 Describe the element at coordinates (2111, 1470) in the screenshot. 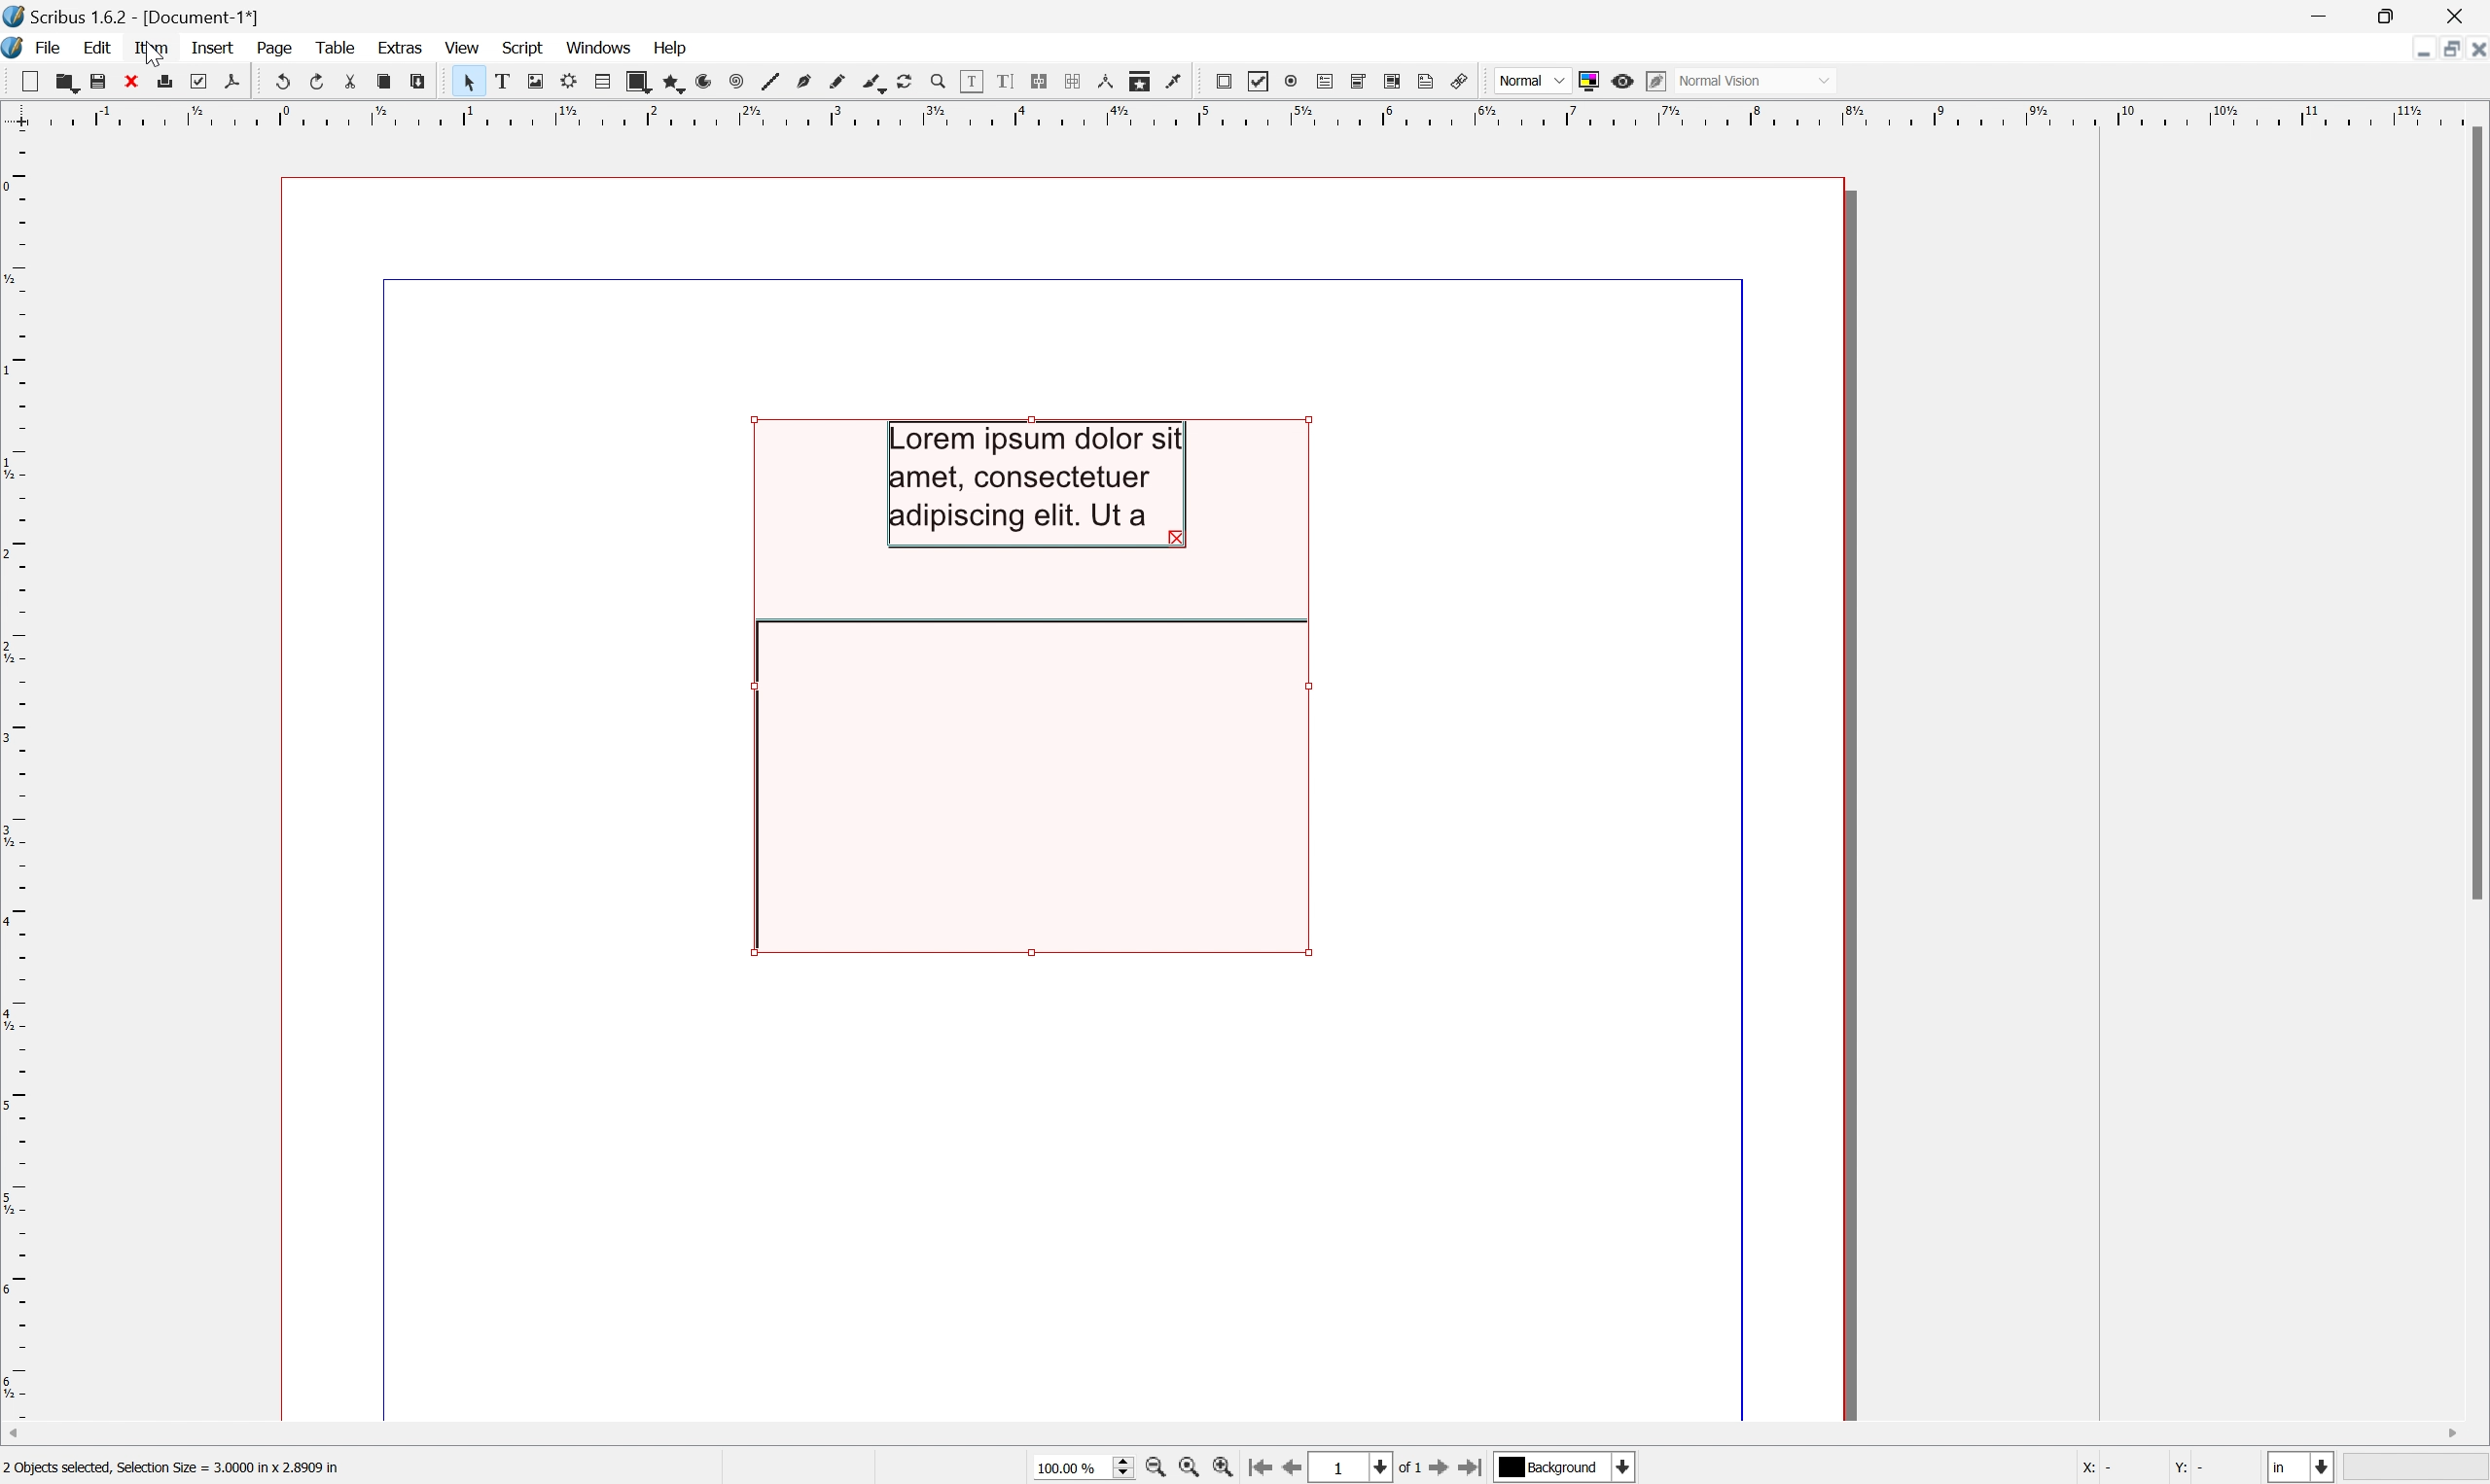

I see `X: 4.0238` at that location.